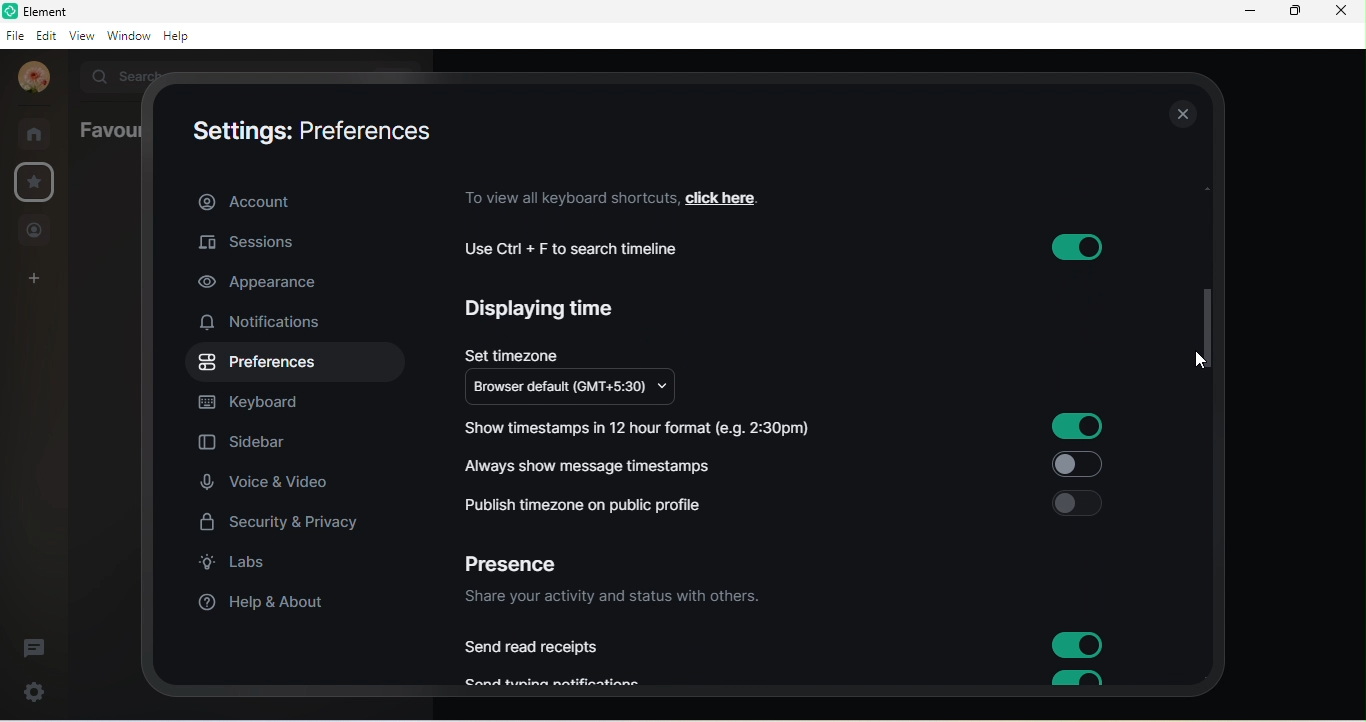 The height and width of the screenshot is (722, 1366). Describe the element at coordinates (619, 598) in the screenshot. I see `share your activity and status with others.` at that location.